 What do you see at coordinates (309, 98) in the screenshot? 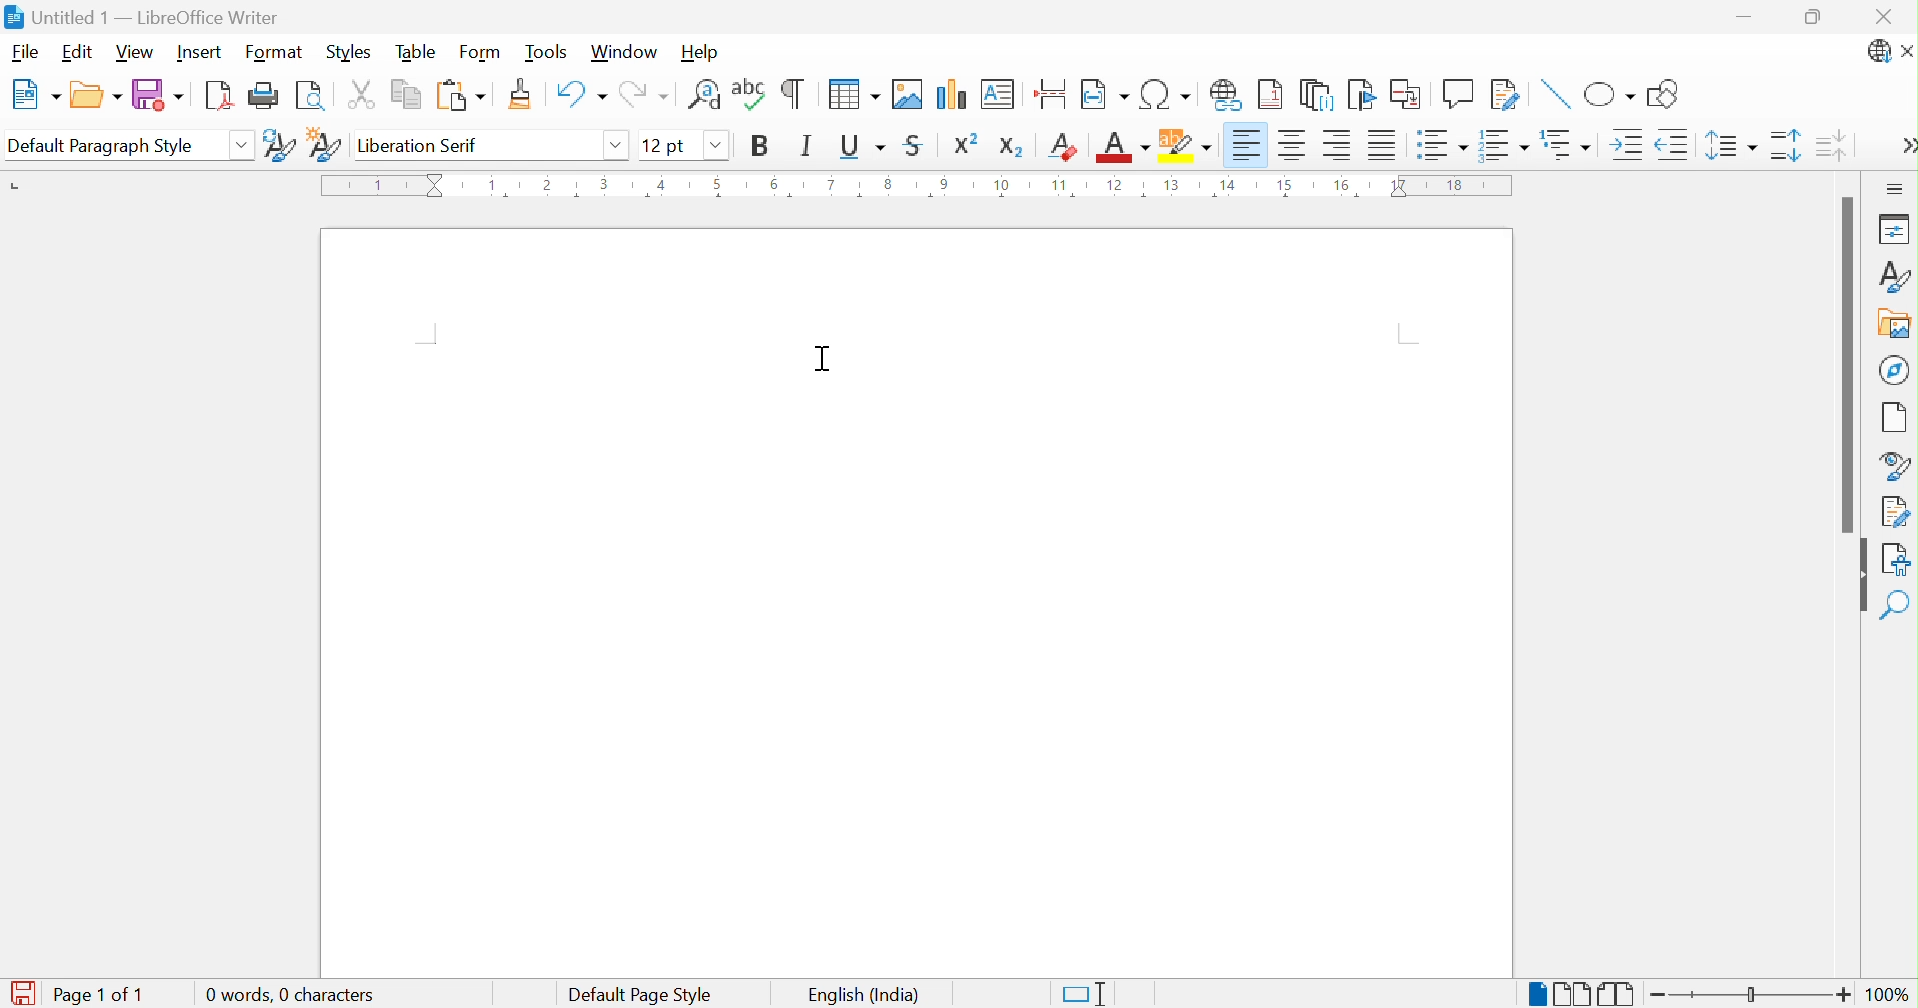
I see `Toggle print preview` at bounding box center [309, 98].